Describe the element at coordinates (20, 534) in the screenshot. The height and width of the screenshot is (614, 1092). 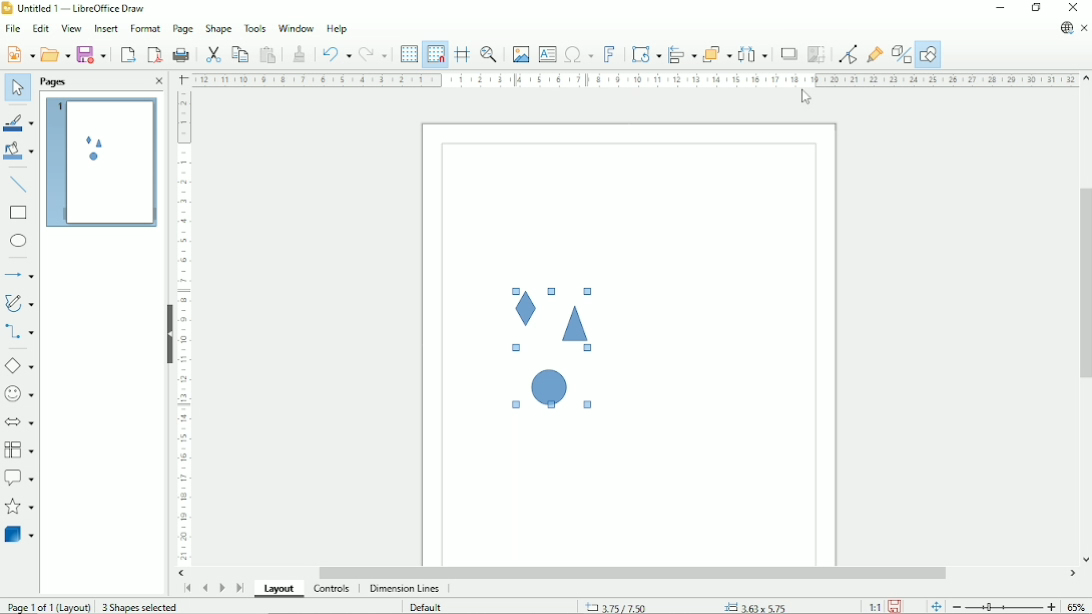
I see `3D Objects` at that location.